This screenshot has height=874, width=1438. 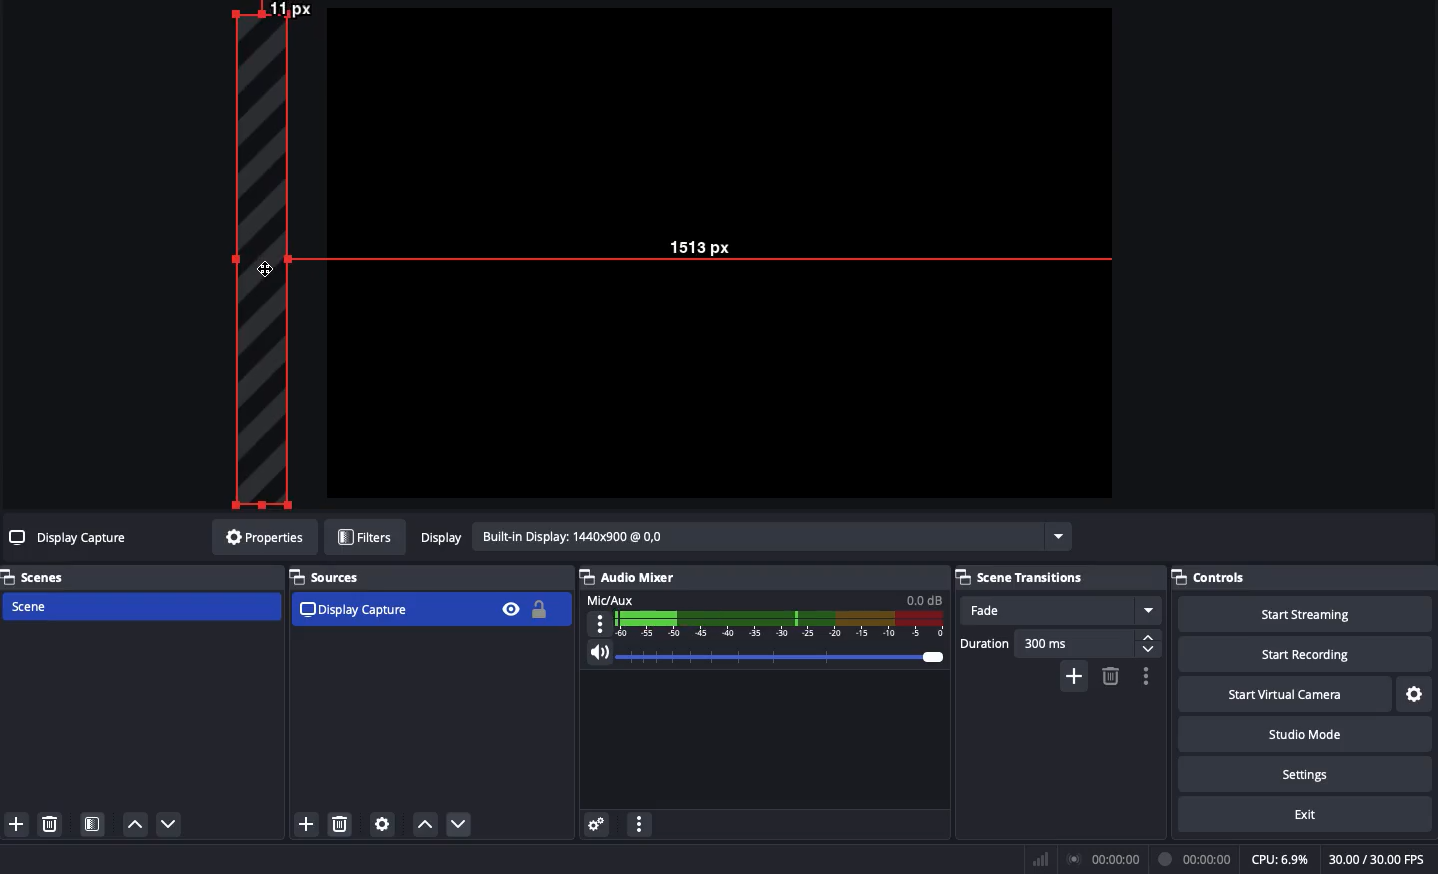 What do you see at coordinates (332, 577) in the screenshot?
I see `Sources` at bounding box center [332, 577].